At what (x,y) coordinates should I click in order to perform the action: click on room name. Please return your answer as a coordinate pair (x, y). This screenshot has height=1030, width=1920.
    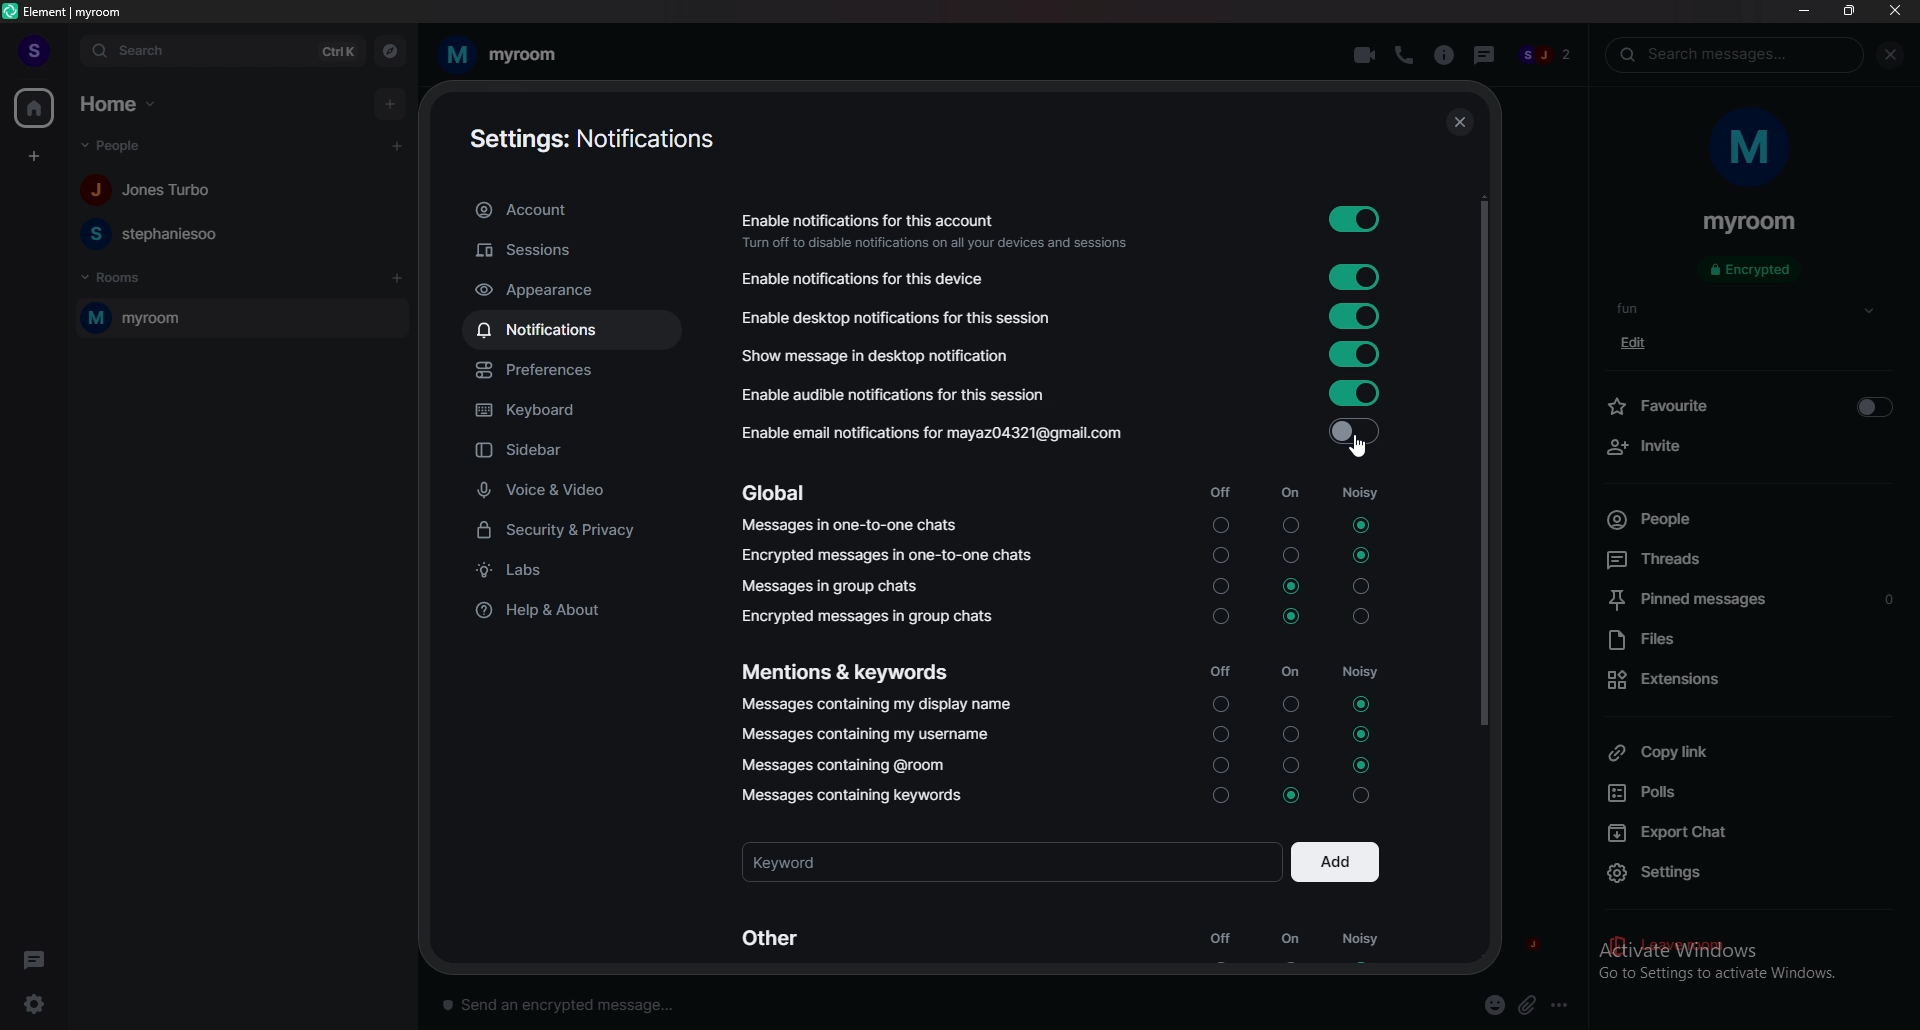
    Looking at the image, I should click on (500, 55).